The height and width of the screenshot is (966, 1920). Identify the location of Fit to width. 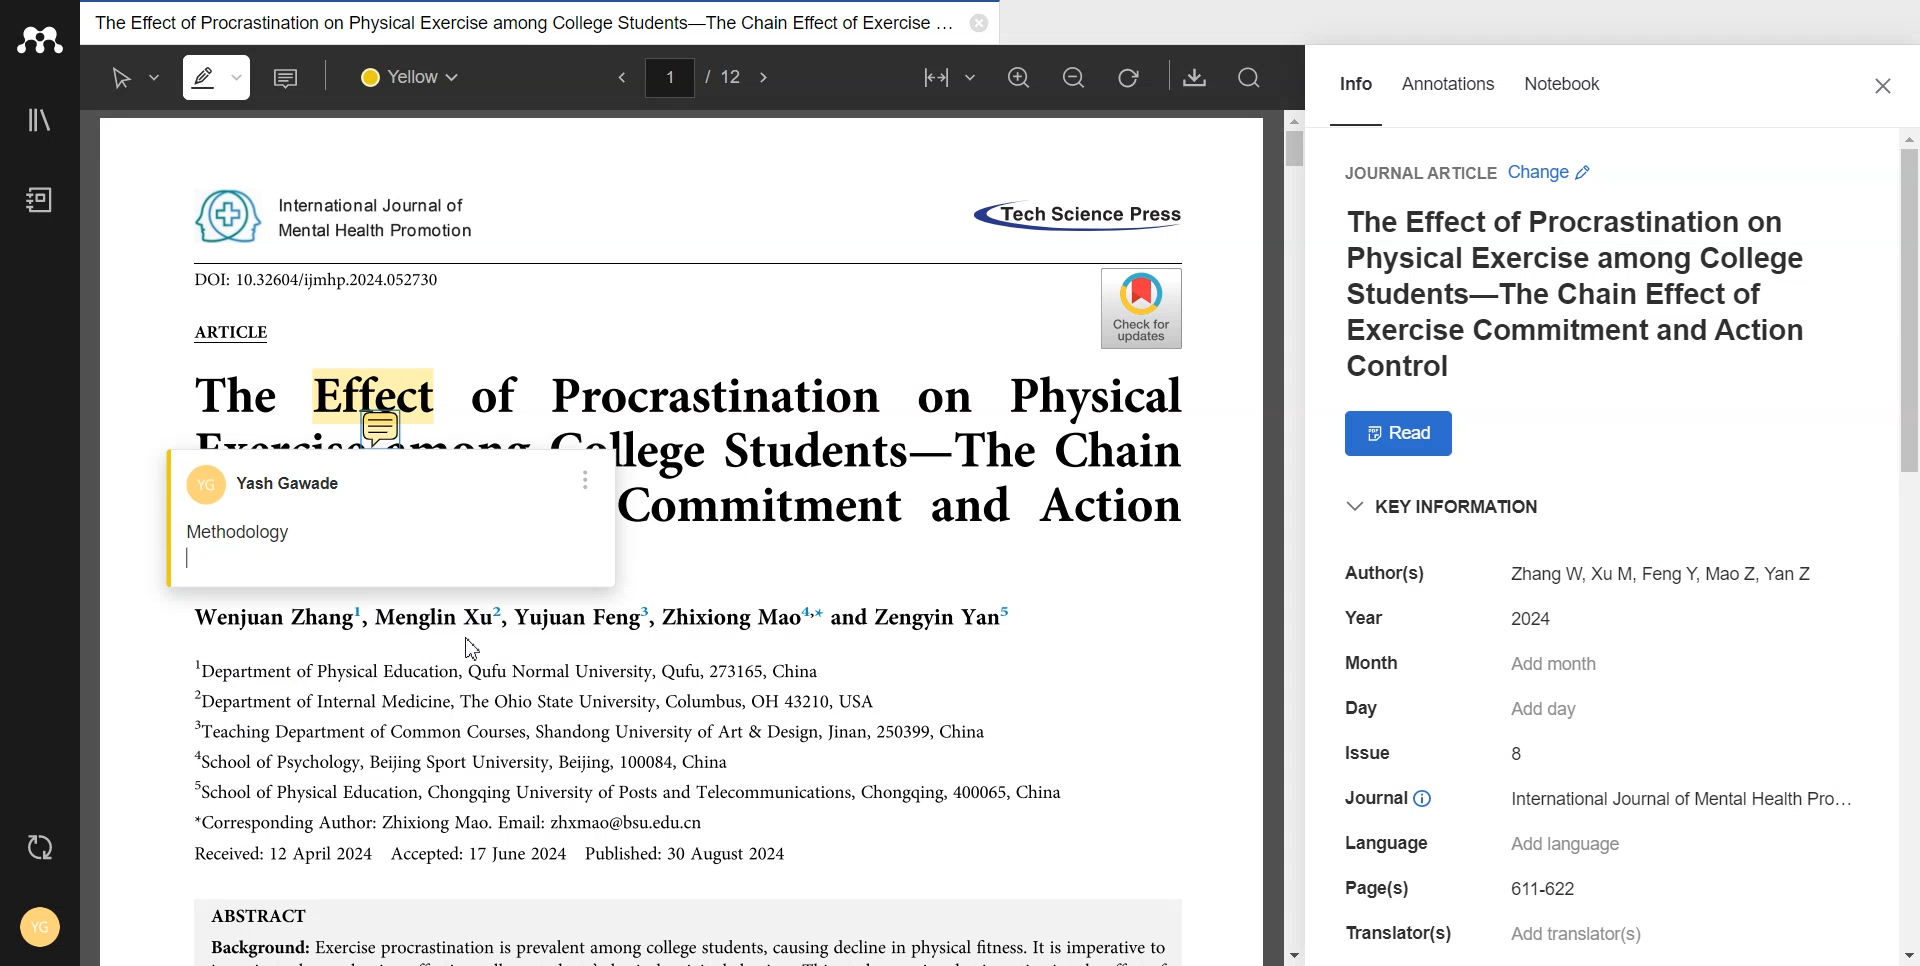
(952, 77).